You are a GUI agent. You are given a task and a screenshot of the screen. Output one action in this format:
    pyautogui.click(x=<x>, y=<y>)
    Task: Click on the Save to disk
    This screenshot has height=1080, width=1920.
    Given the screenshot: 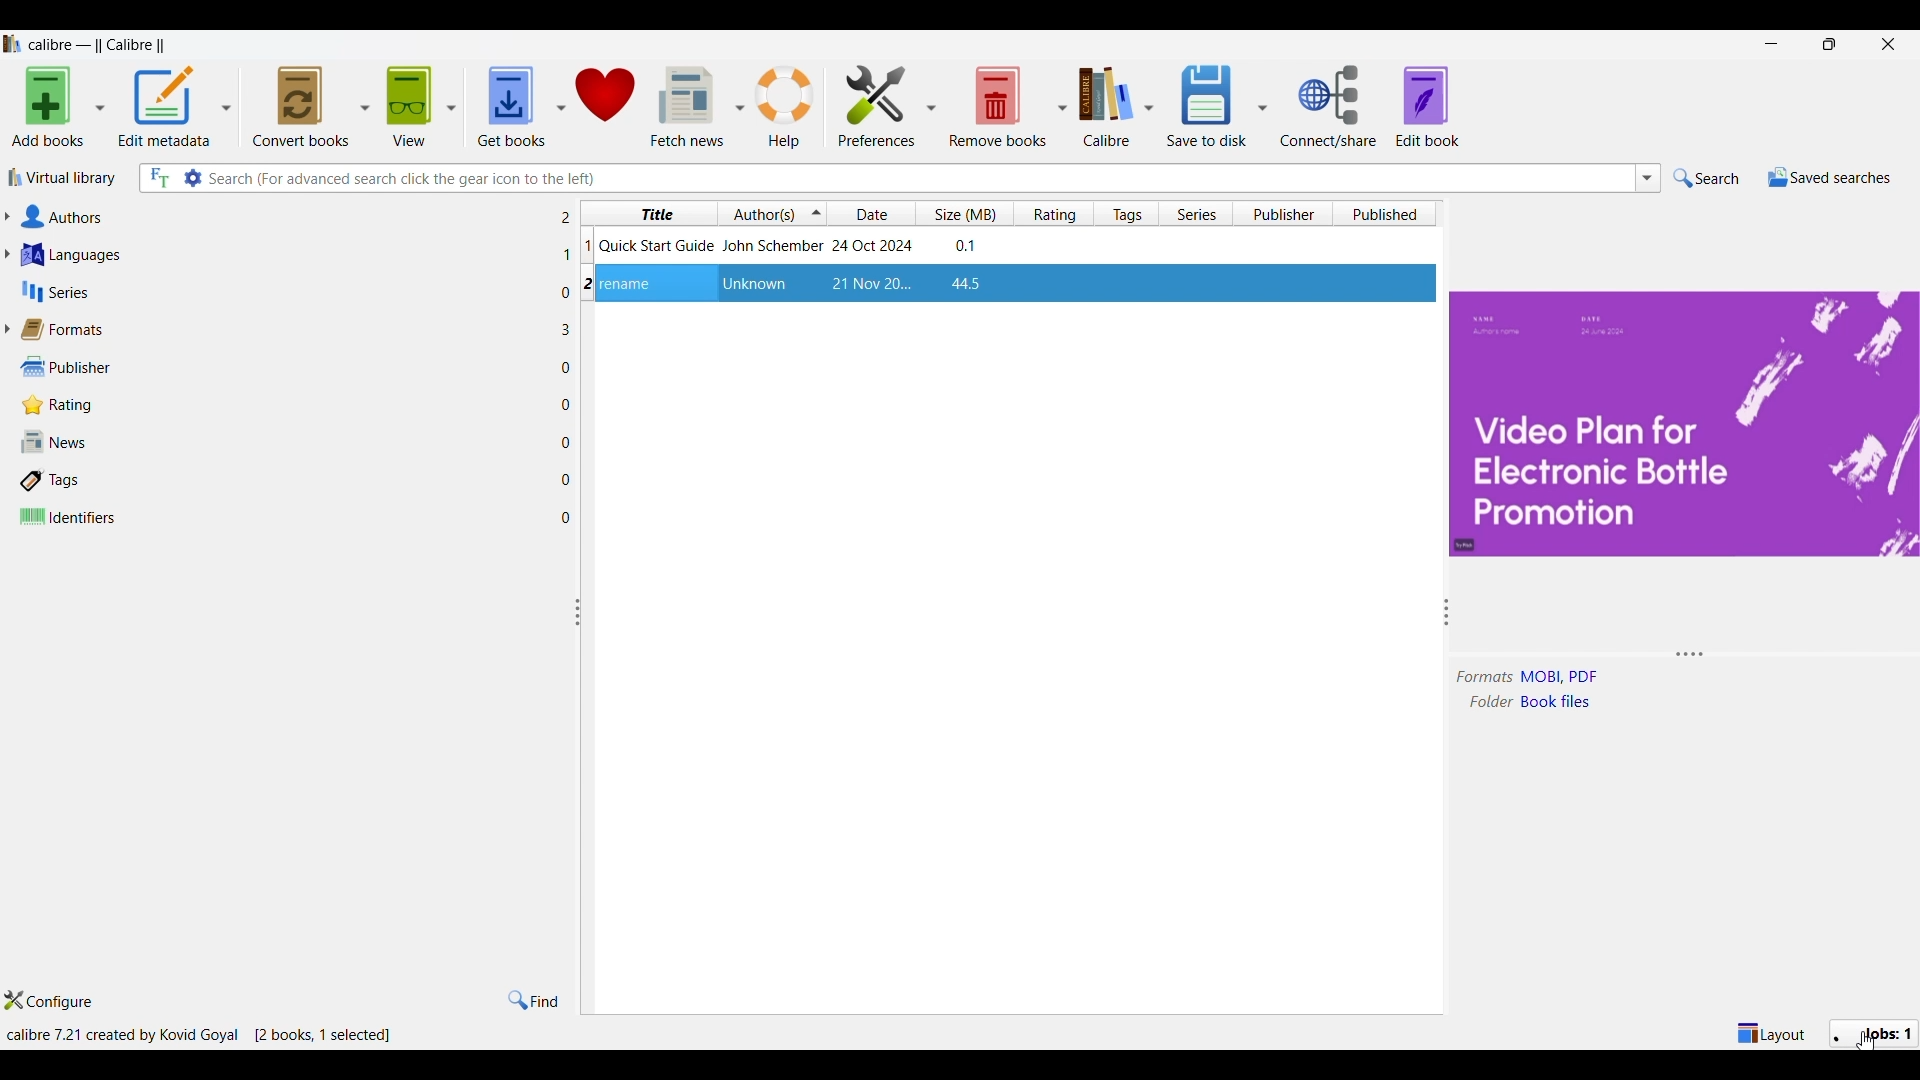 What is the action you would take?
    pyautogui.click(x=1207, y=107)
    